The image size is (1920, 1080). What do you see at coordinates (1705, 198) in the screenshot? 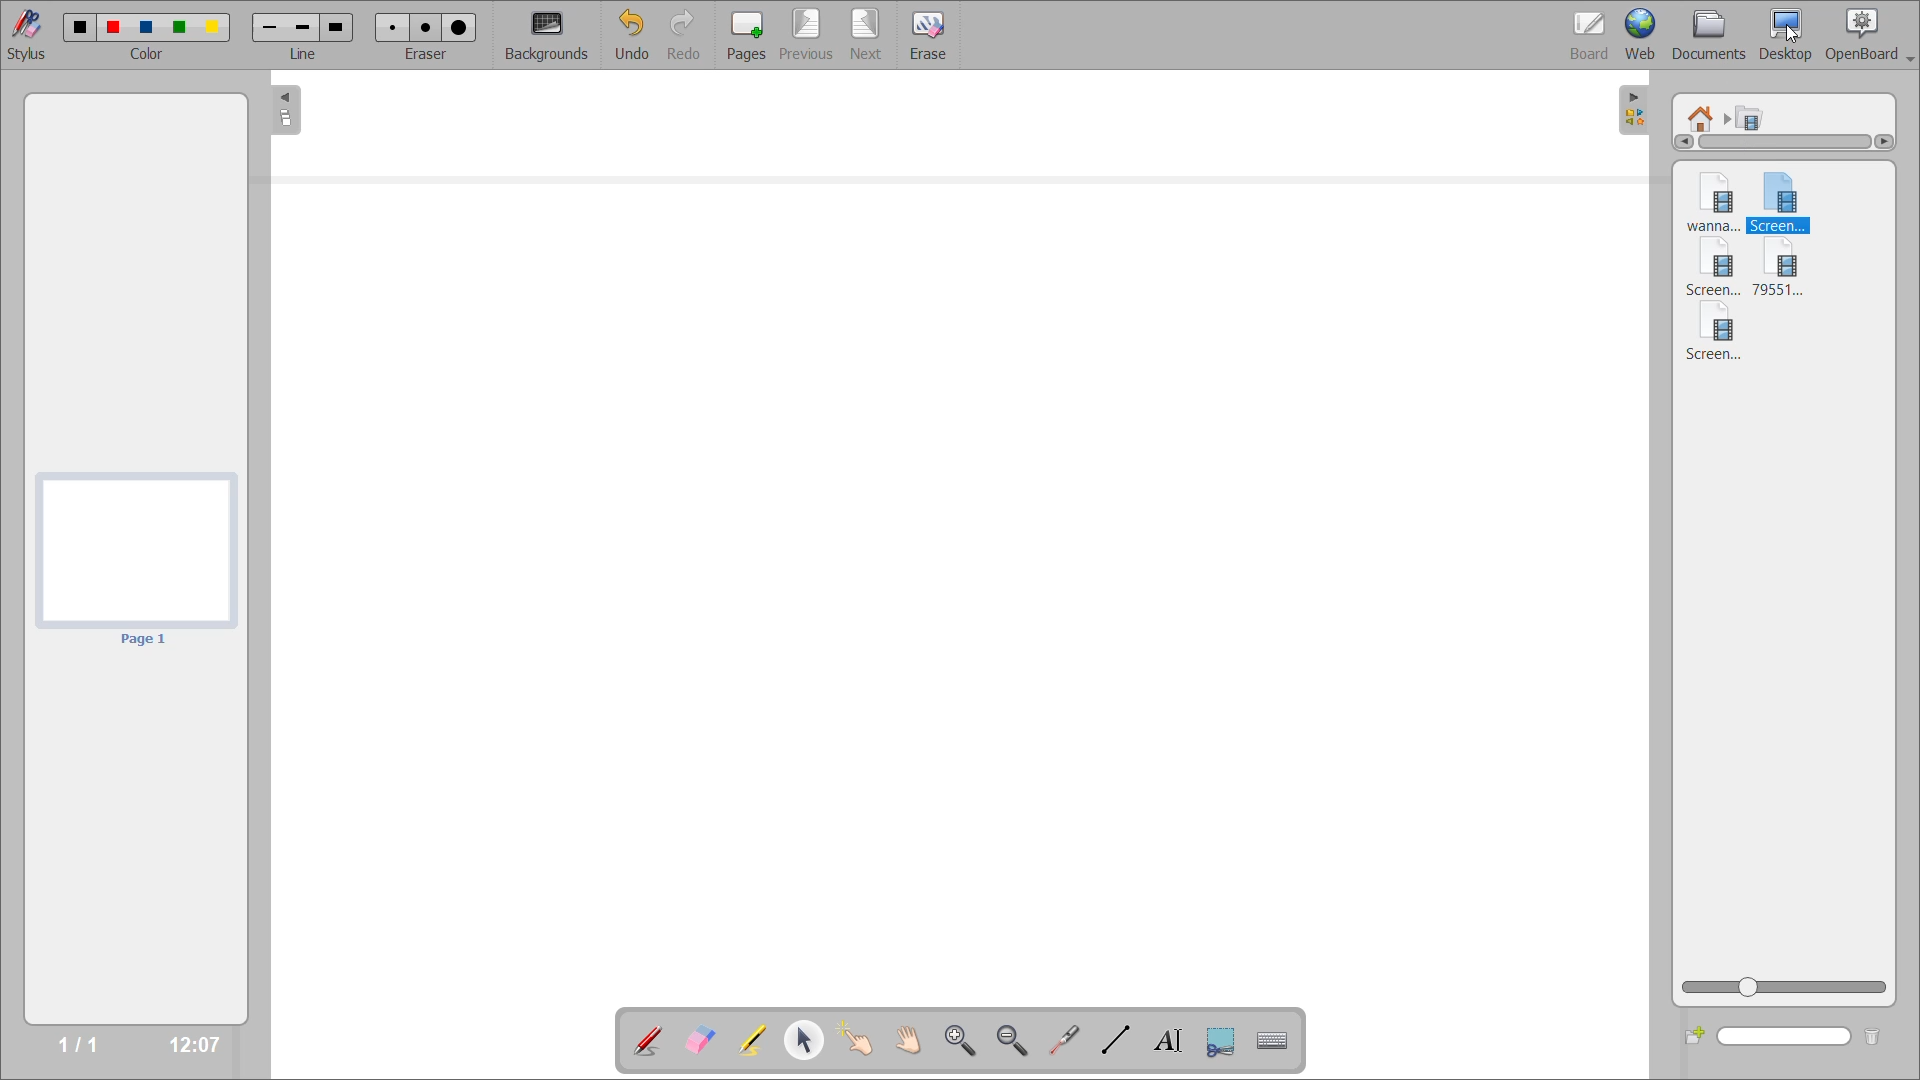
I see `video 1` at bounding box center [1705, 198].